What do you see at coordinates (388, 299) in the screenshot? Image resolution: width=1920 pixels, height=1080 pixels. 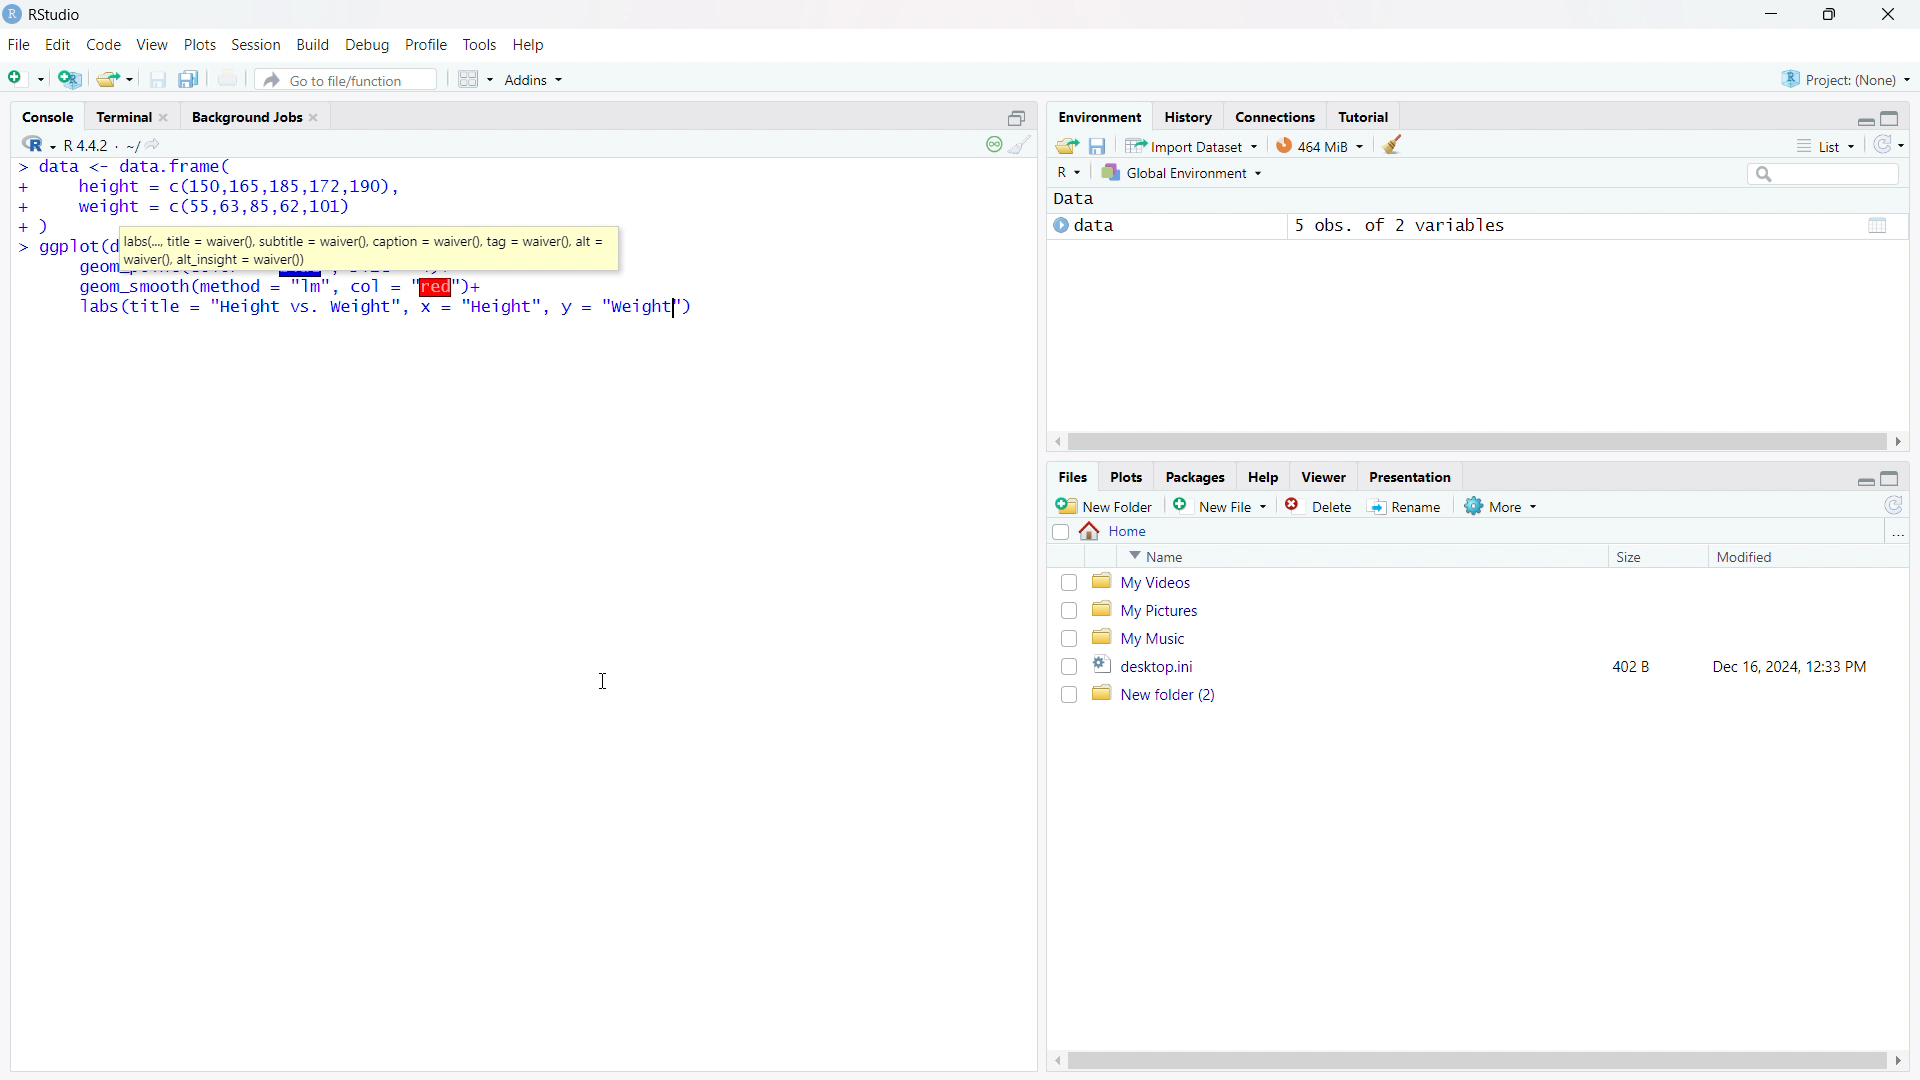 I see `geom_smooth(method = "Im", col = "[gC")+Tabs(title = "Height vs. Weight", x = "Height", y = "weight")` at bounding box center [388, 299].